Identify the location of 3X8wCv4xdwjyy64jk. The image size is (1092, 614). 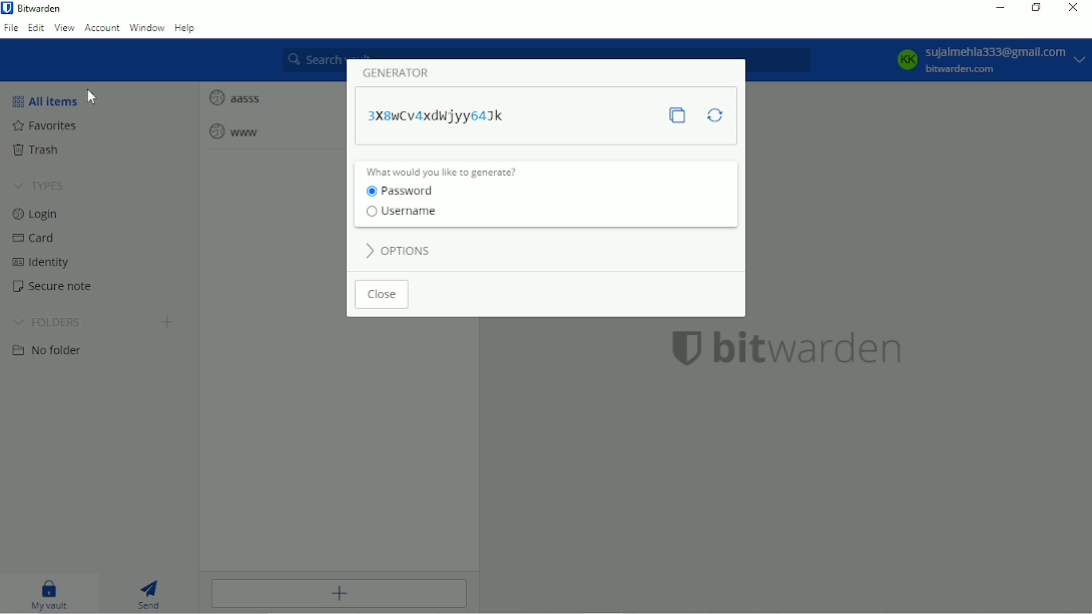
(435, 115).